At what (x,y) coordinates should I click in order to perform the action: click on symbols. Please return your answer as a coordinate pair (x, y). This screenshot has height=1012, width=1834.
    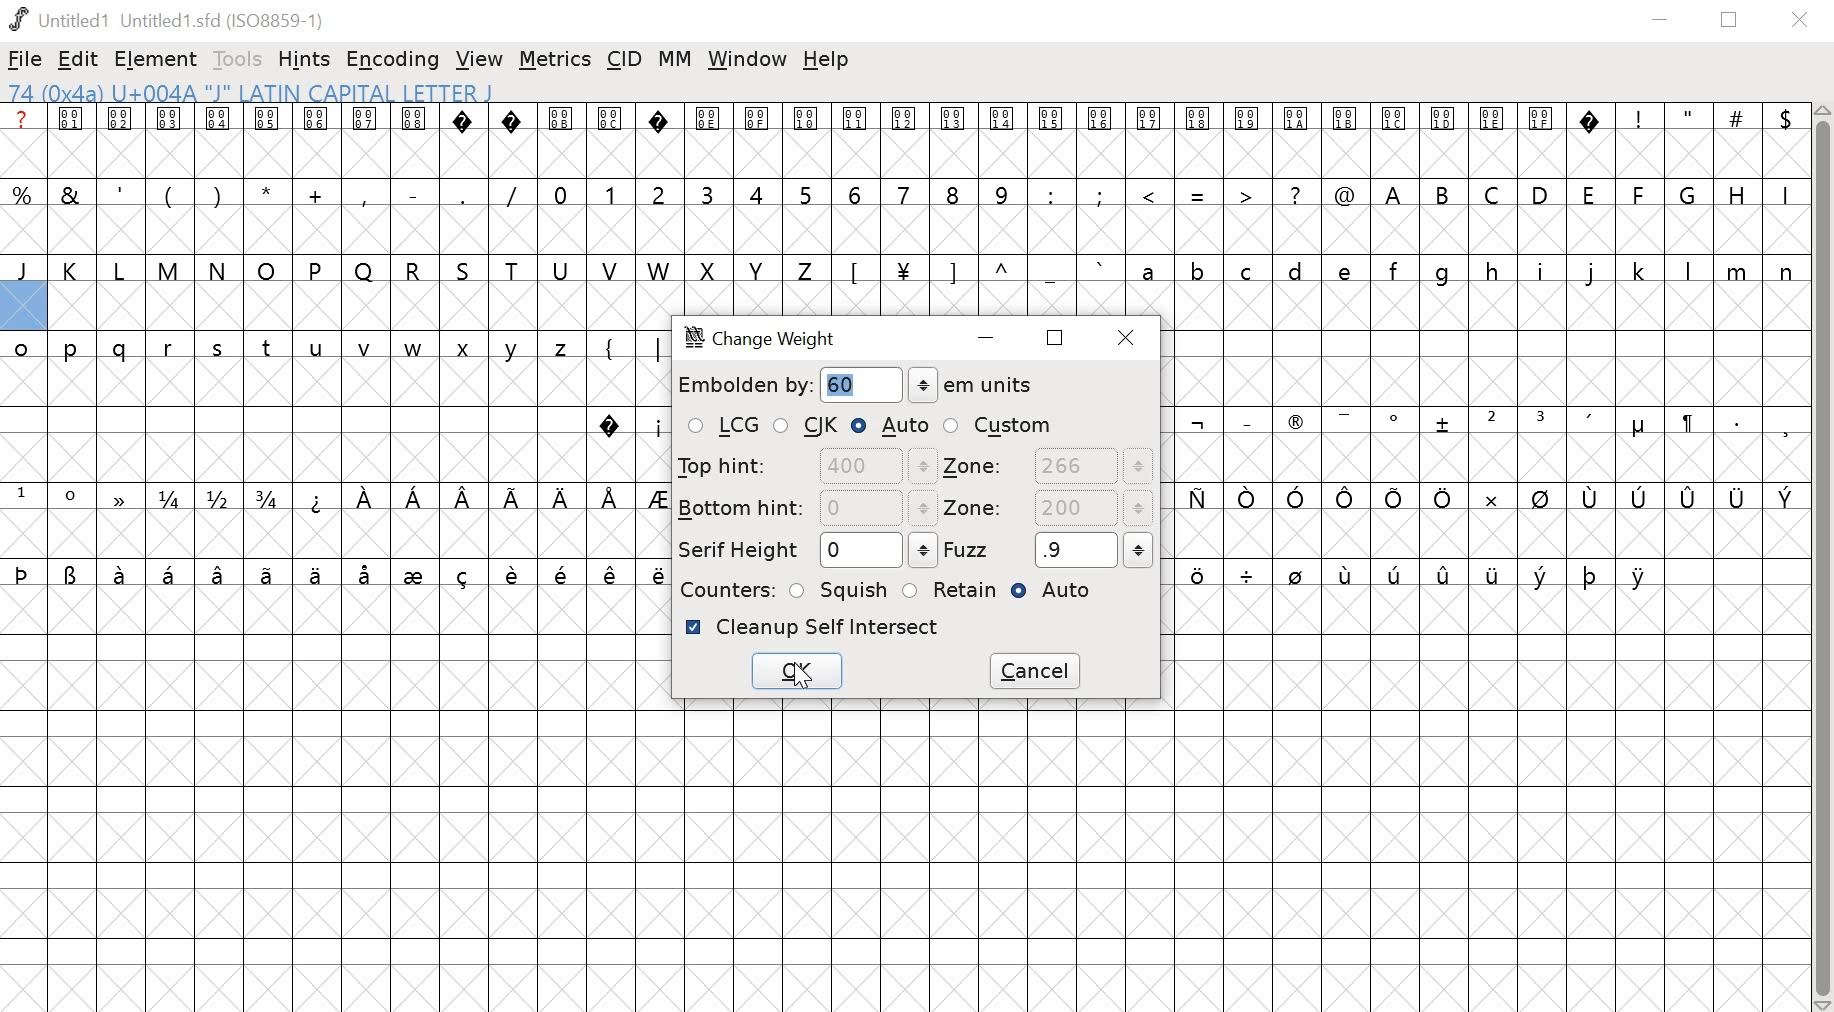
    Looking at the image, I should click on (486, 498).